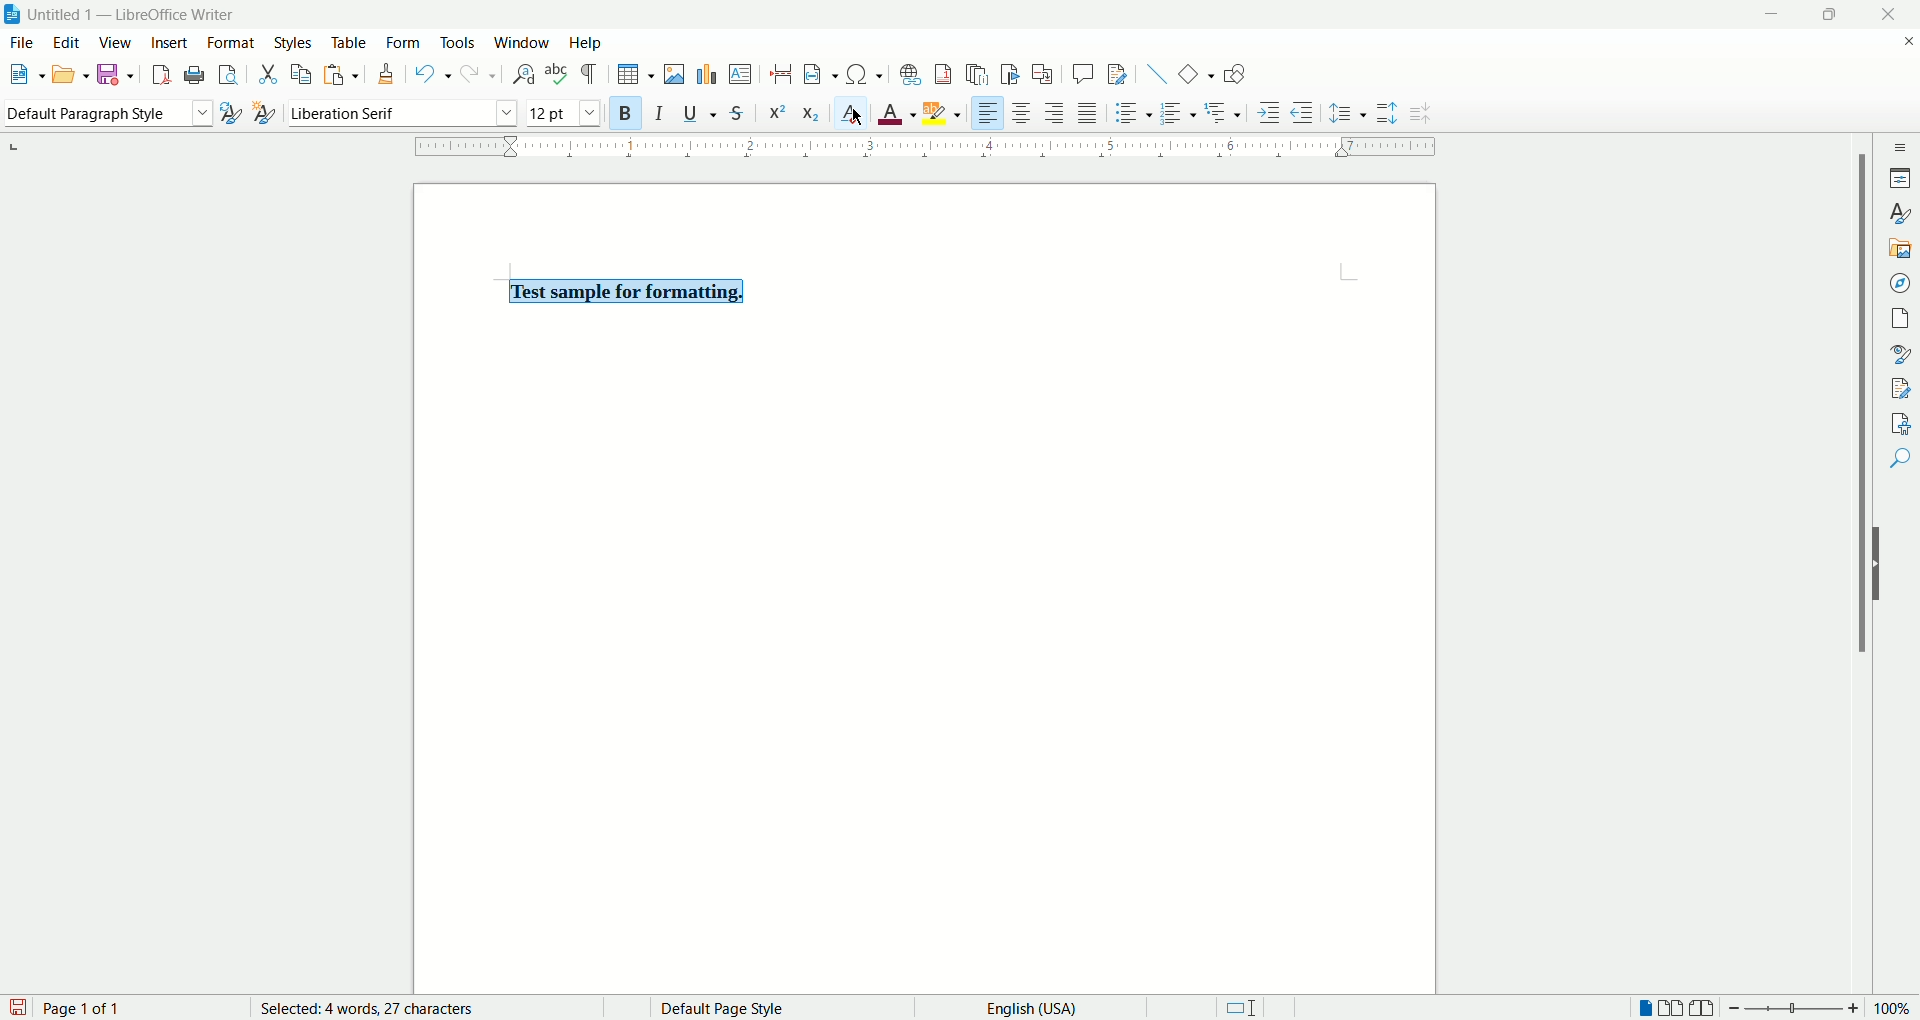 The width and height of the screenshot is (1920, 1020). What do you see at coordinates (1900, 388) in the screenshot?
I see `manage changes` at bounding box center [1900, 388].